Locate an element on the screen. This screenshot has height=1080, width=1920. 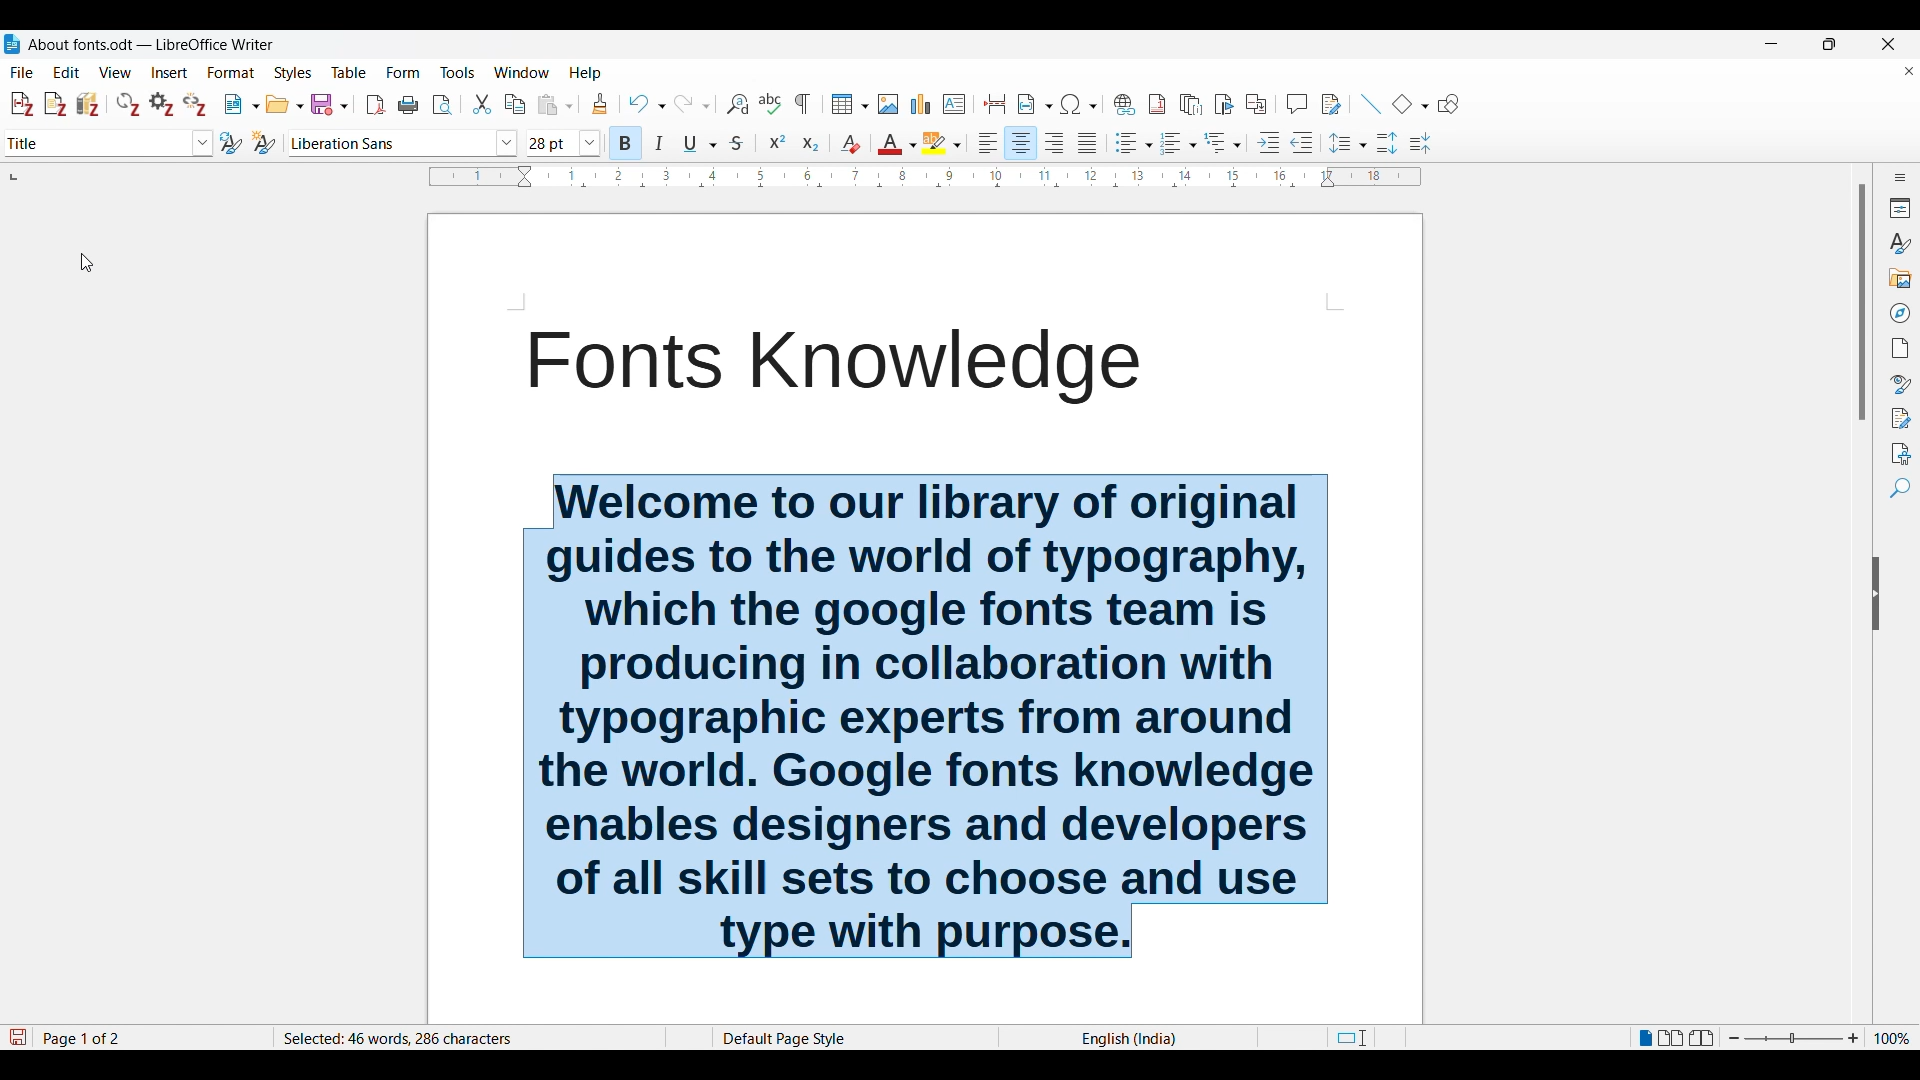
Insert comment is located at coordinates (1298, 104).